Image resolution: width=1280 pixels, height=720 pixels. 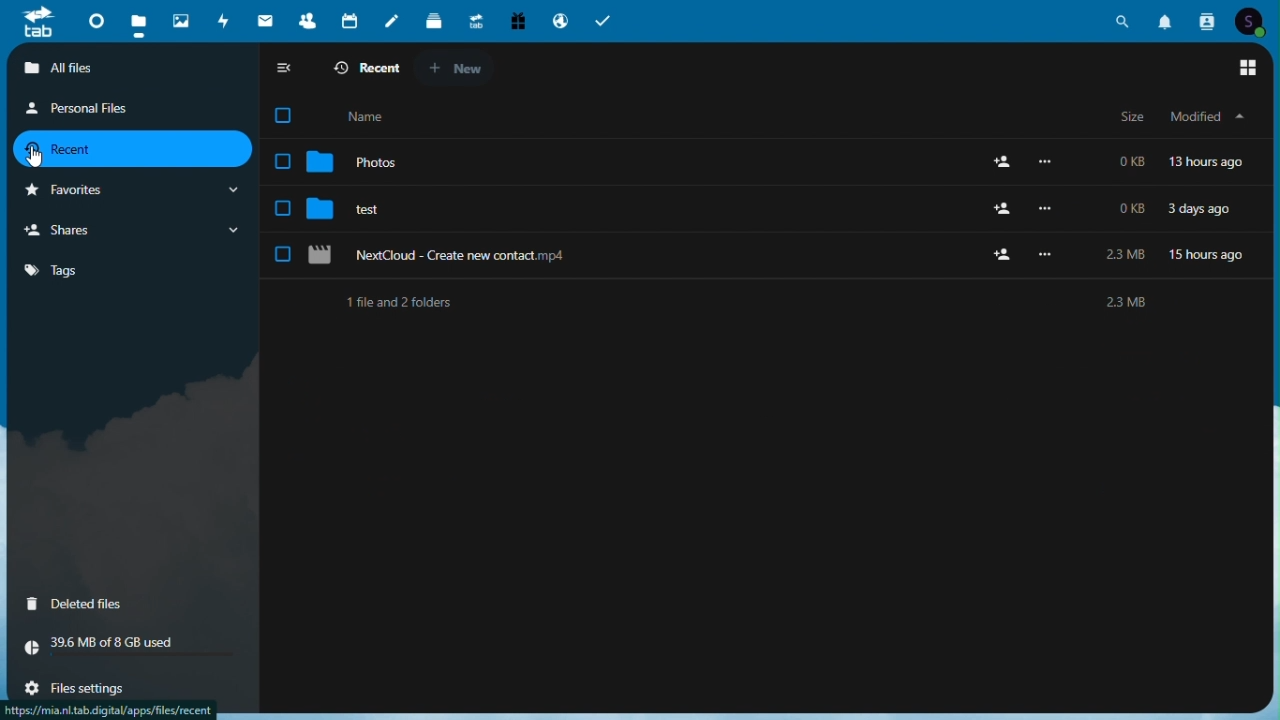 I want to click on free trial, so click(x=517, y=19).